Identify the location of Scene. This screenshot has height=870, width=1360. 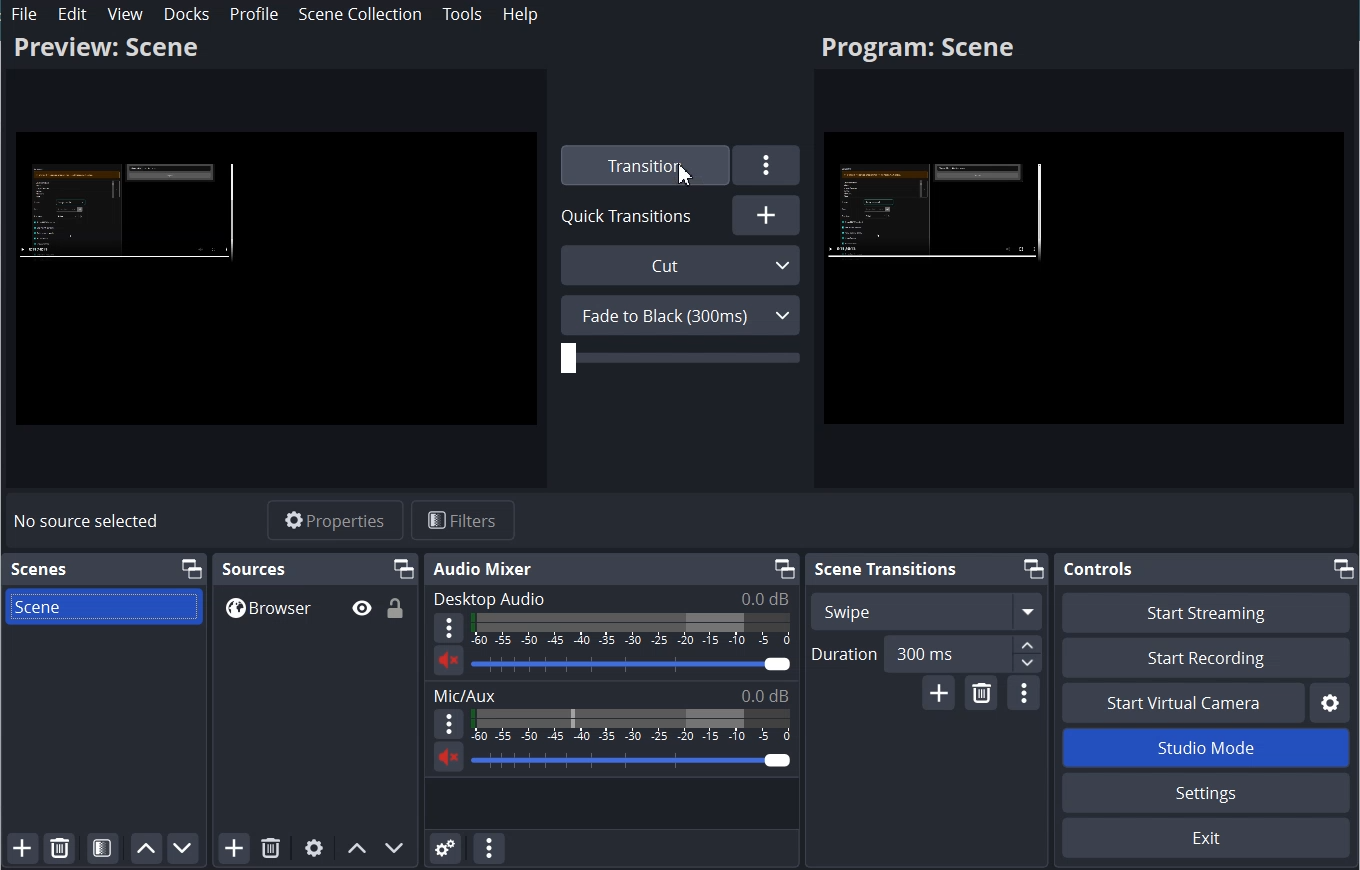
(103, 606).